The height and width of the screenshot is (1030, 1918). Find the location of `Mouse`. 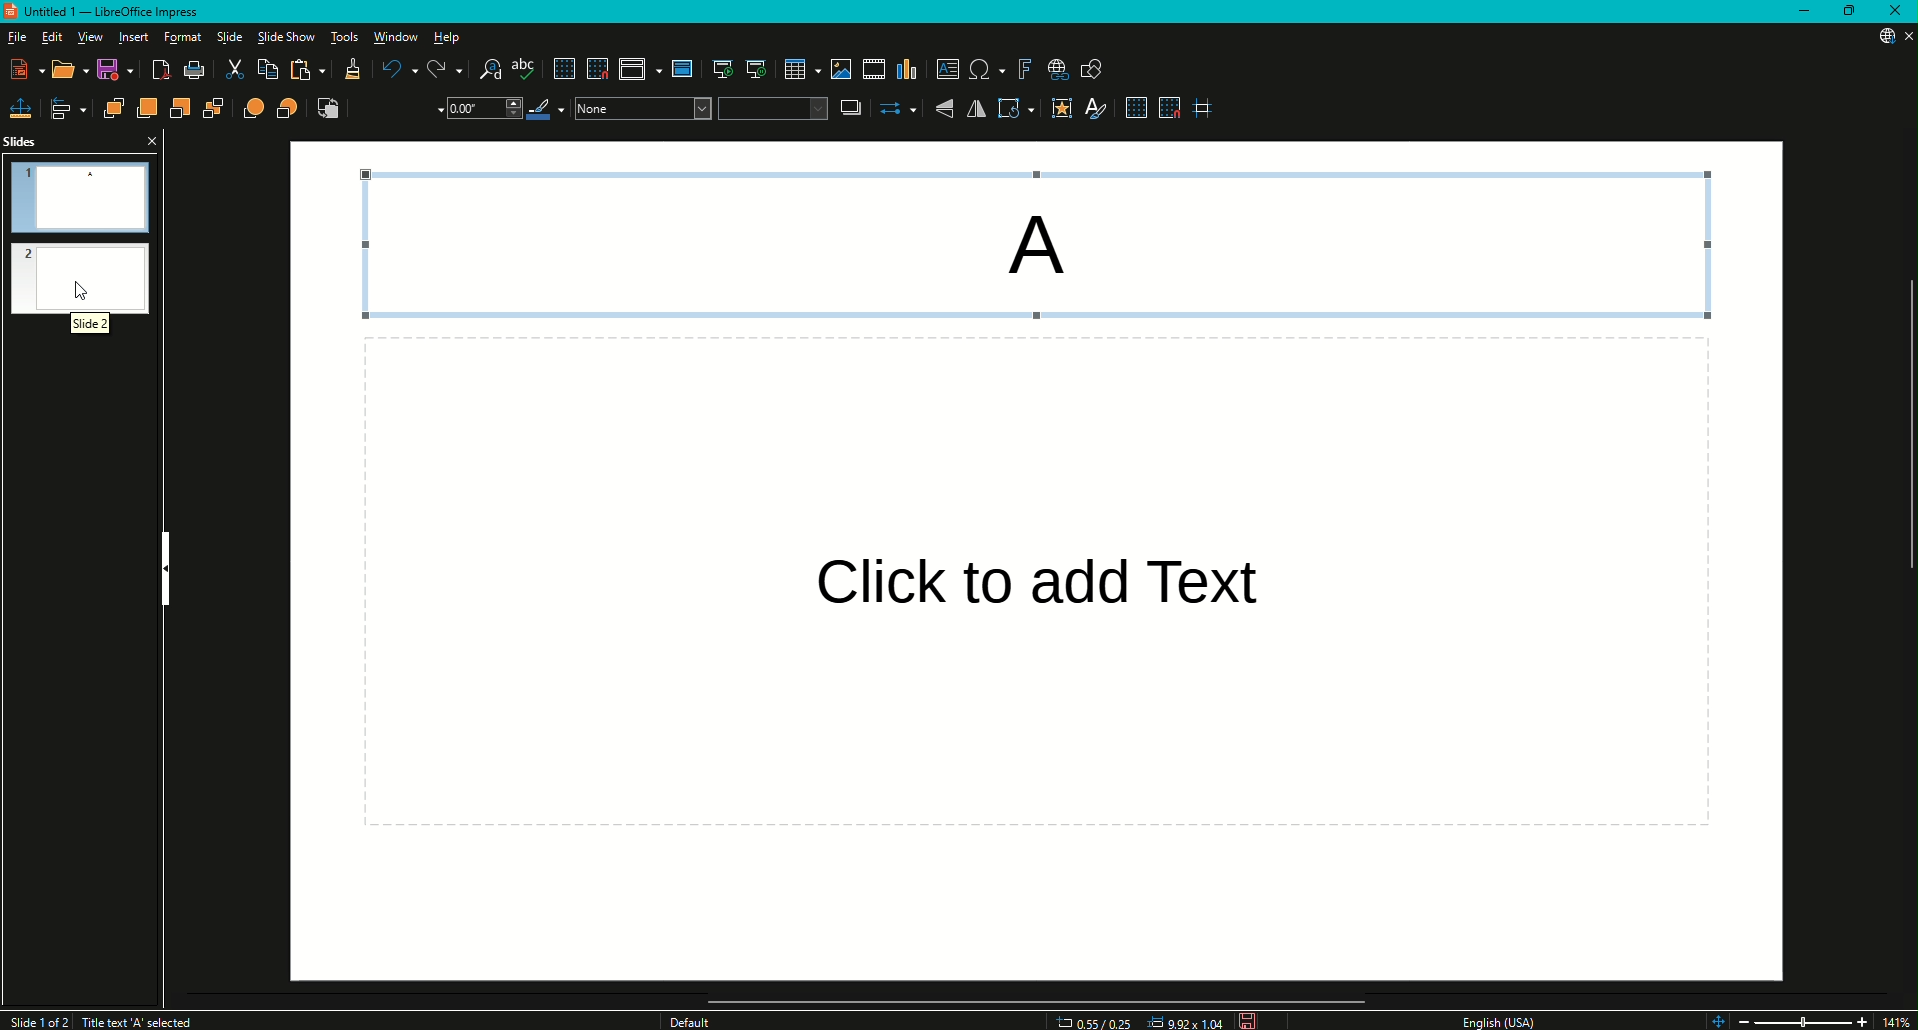

Mouse is located at coordinates (83, 294).